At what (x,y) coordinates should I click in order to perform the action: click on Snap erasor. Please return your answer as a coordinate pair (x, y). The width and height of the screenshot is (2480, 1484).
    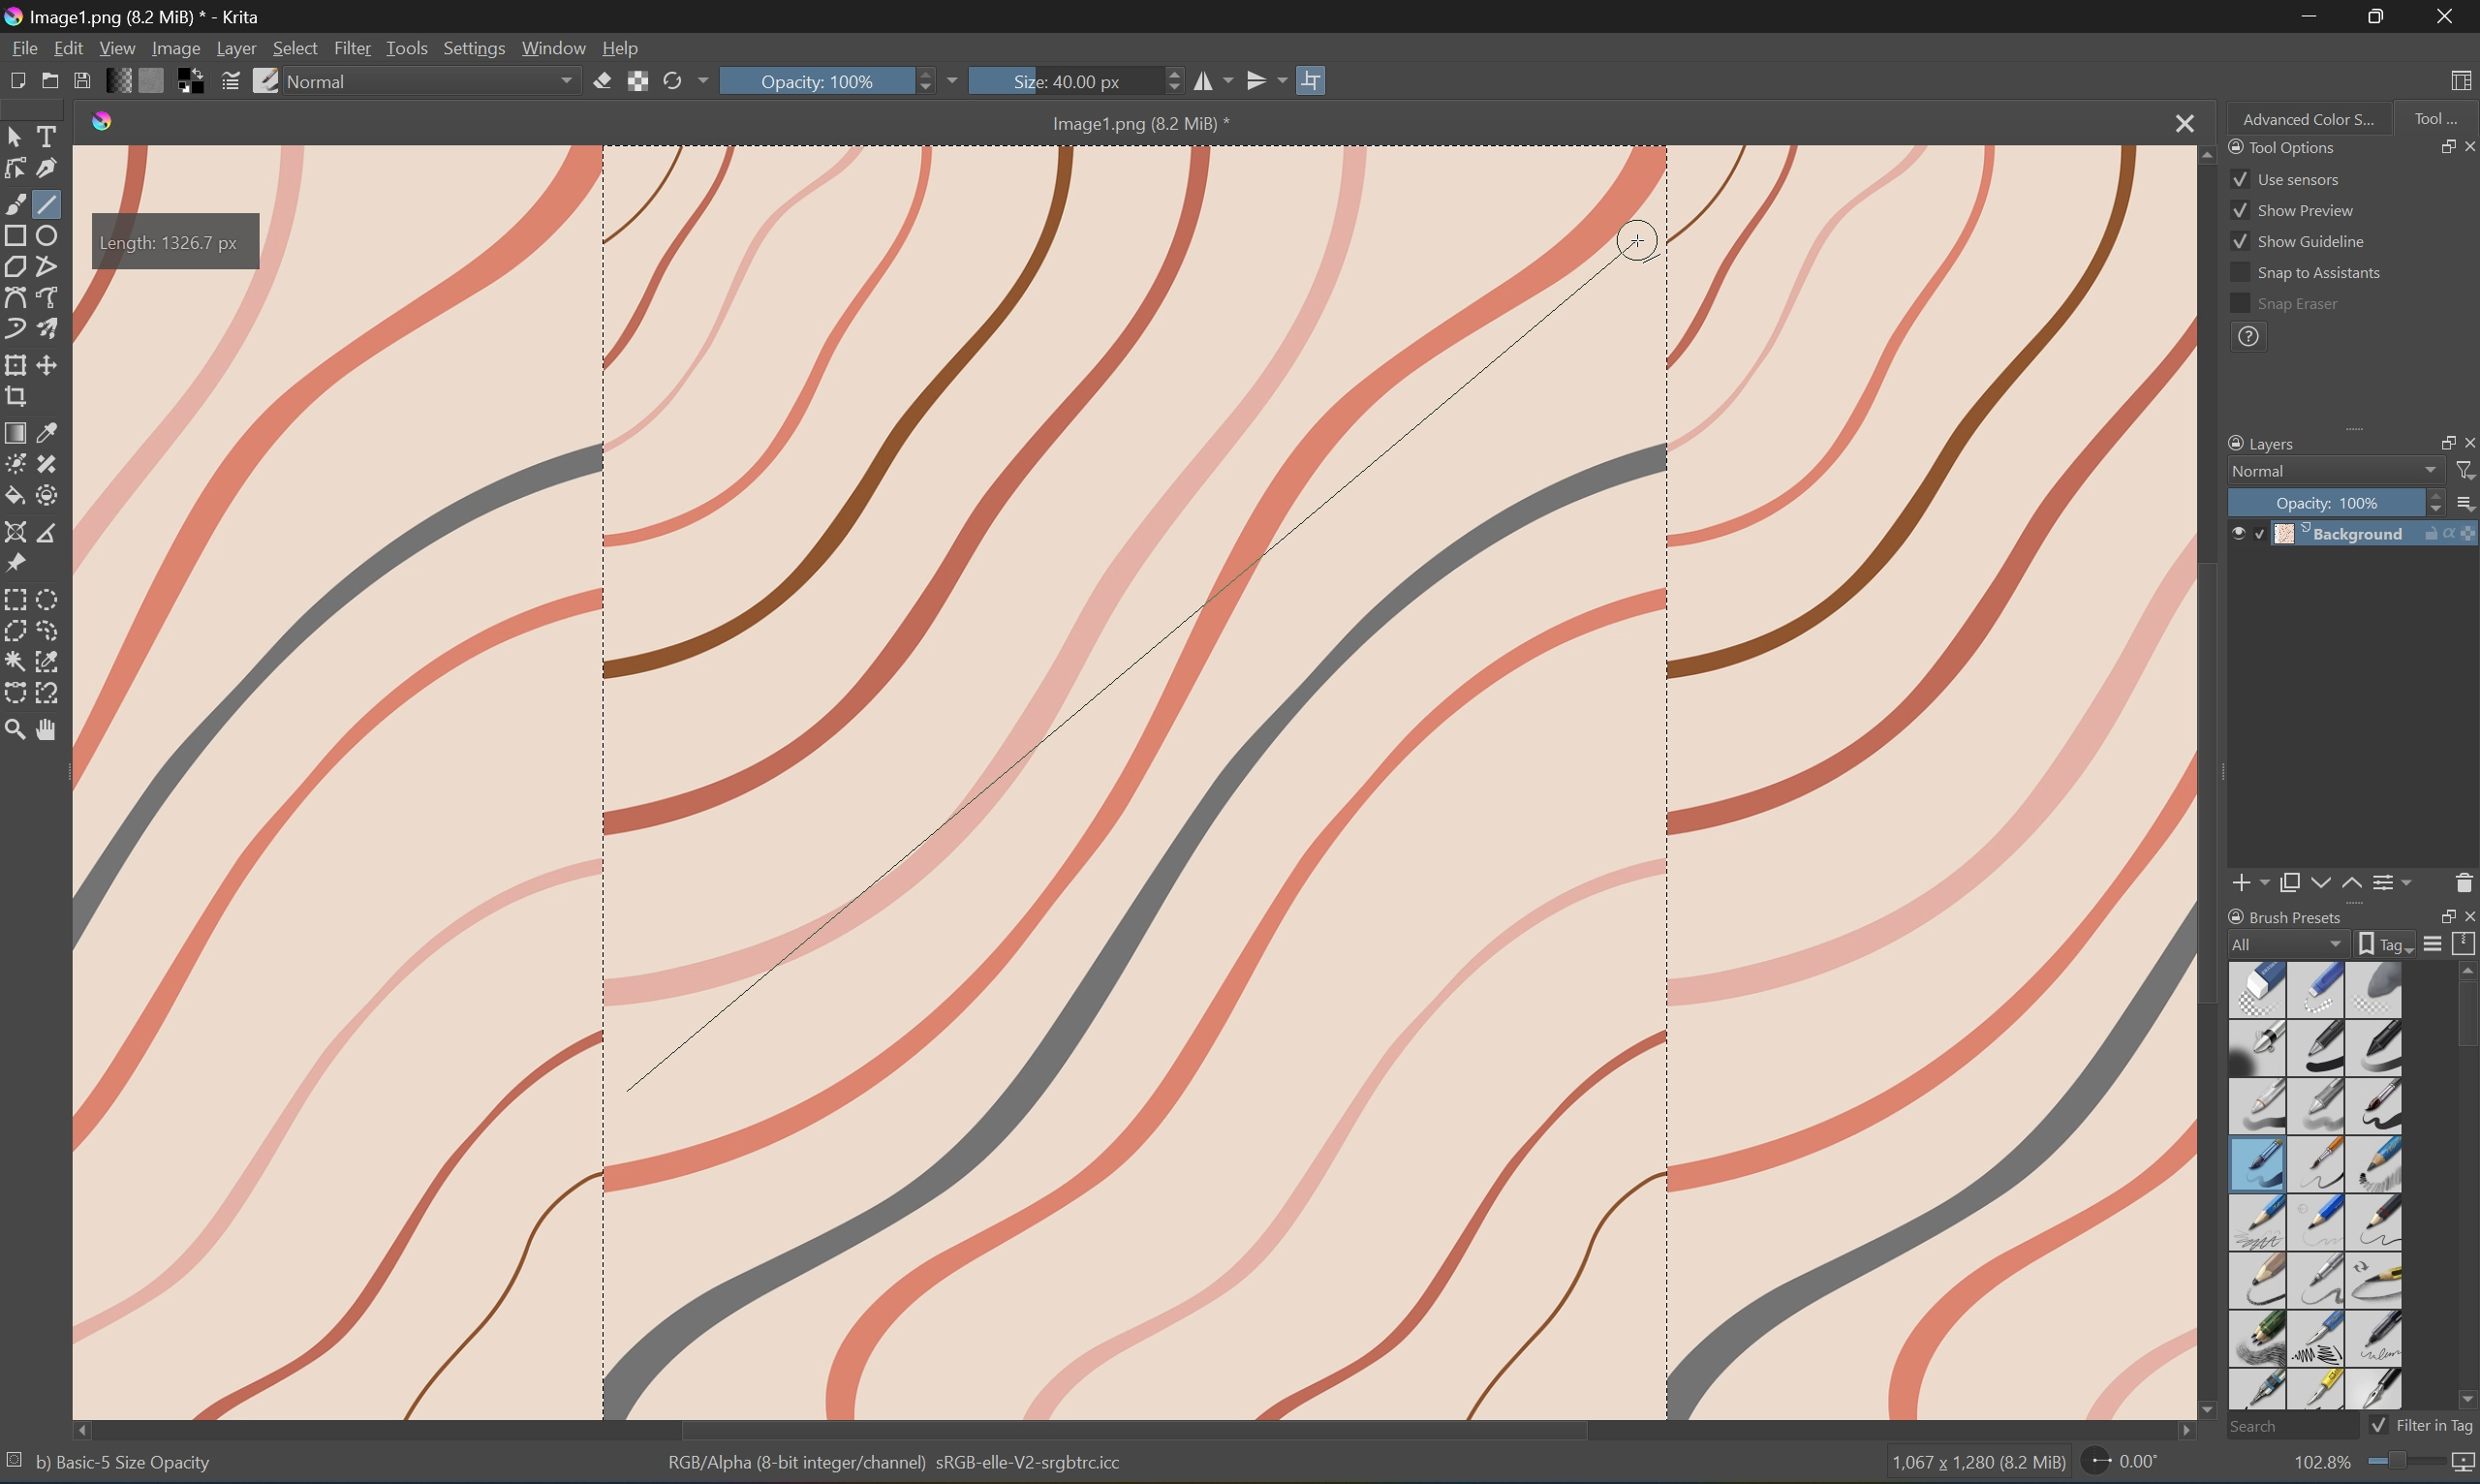
    Looking at the image, I should click on (2285, 305).